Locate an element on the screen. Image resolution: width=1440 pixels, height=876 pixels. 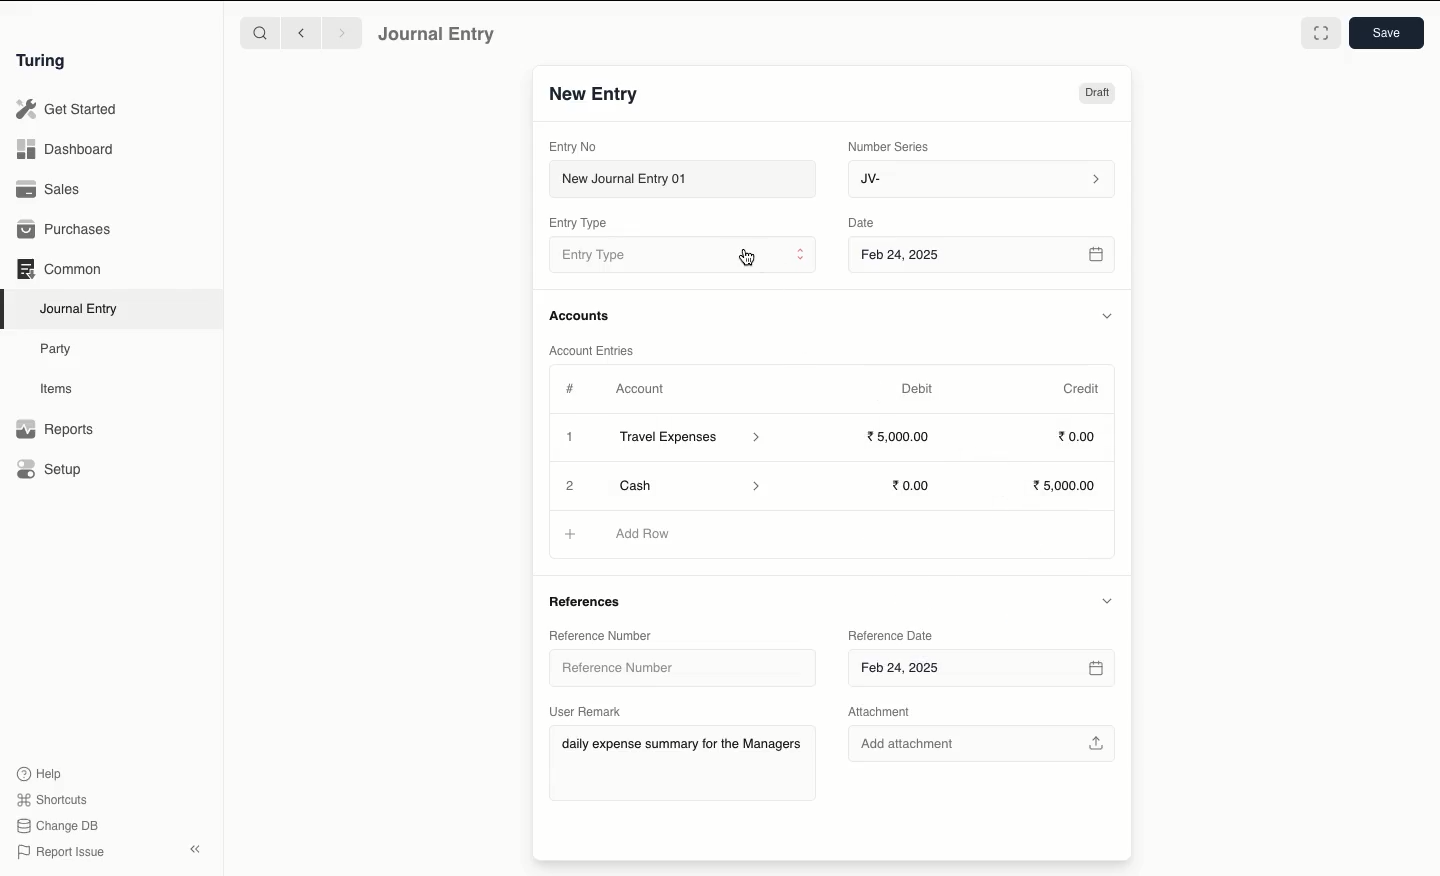
Entry Type is located at coordinates (578, 223).